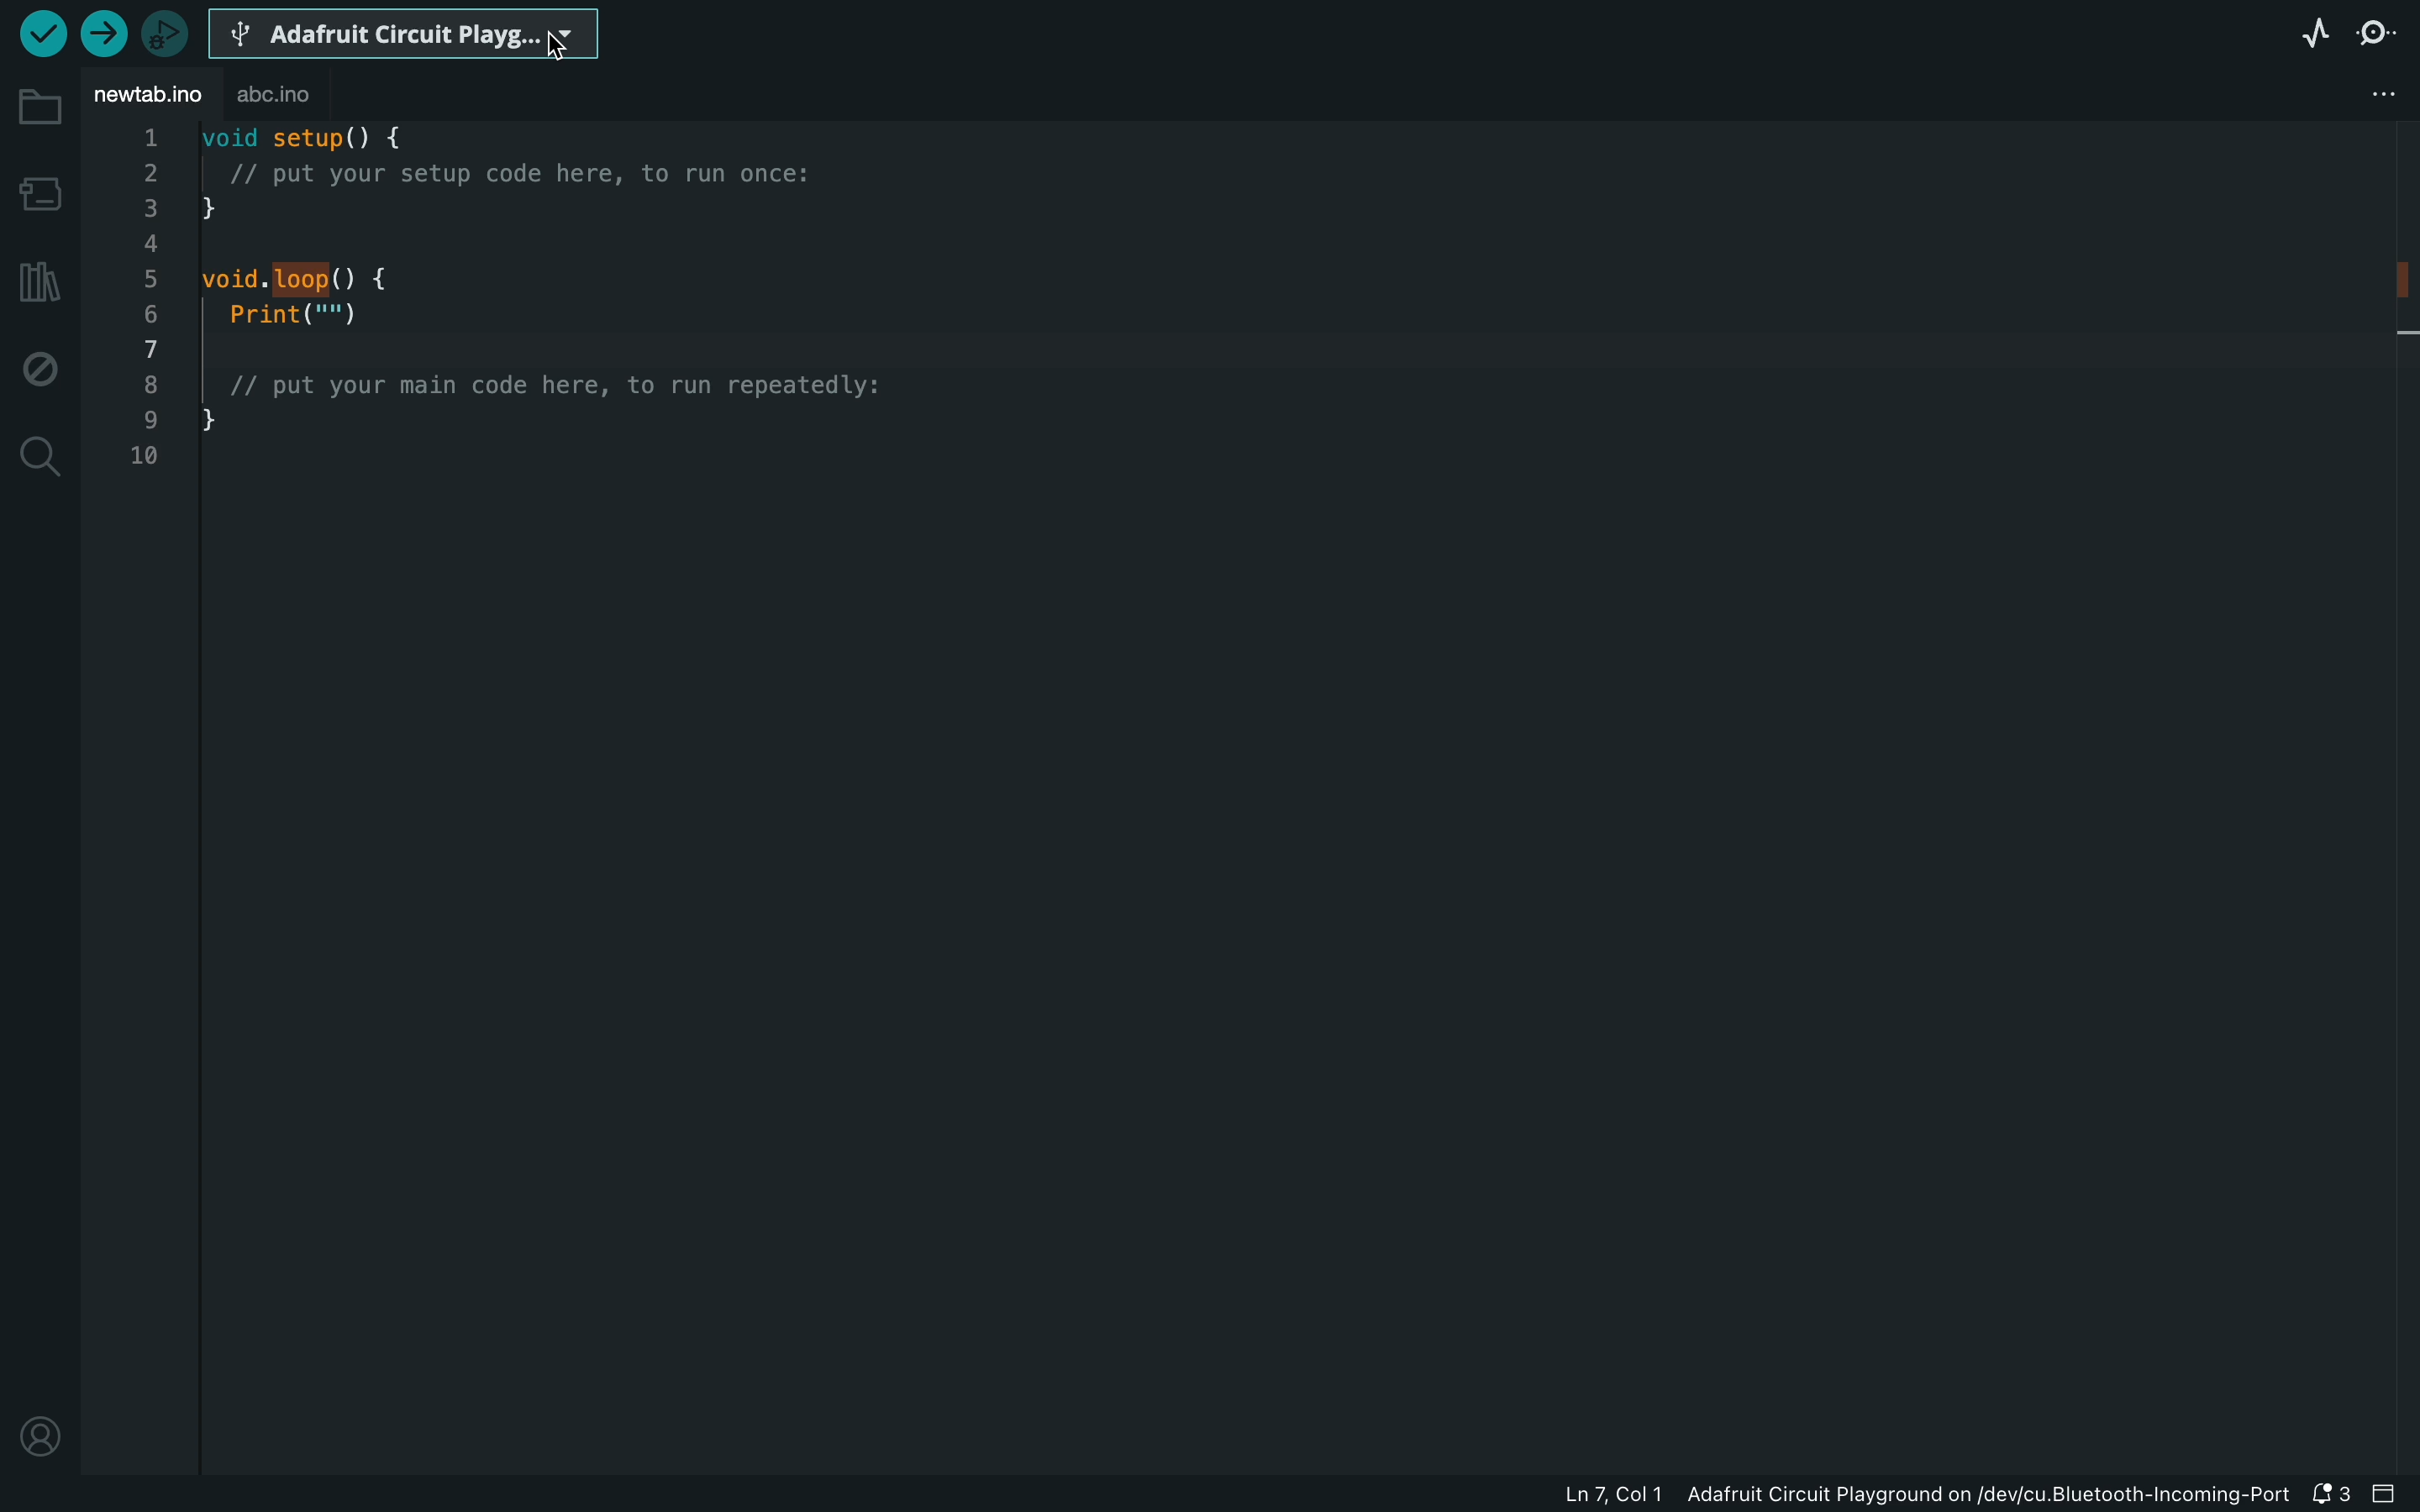  I want to click on upload, so click(97, 37).